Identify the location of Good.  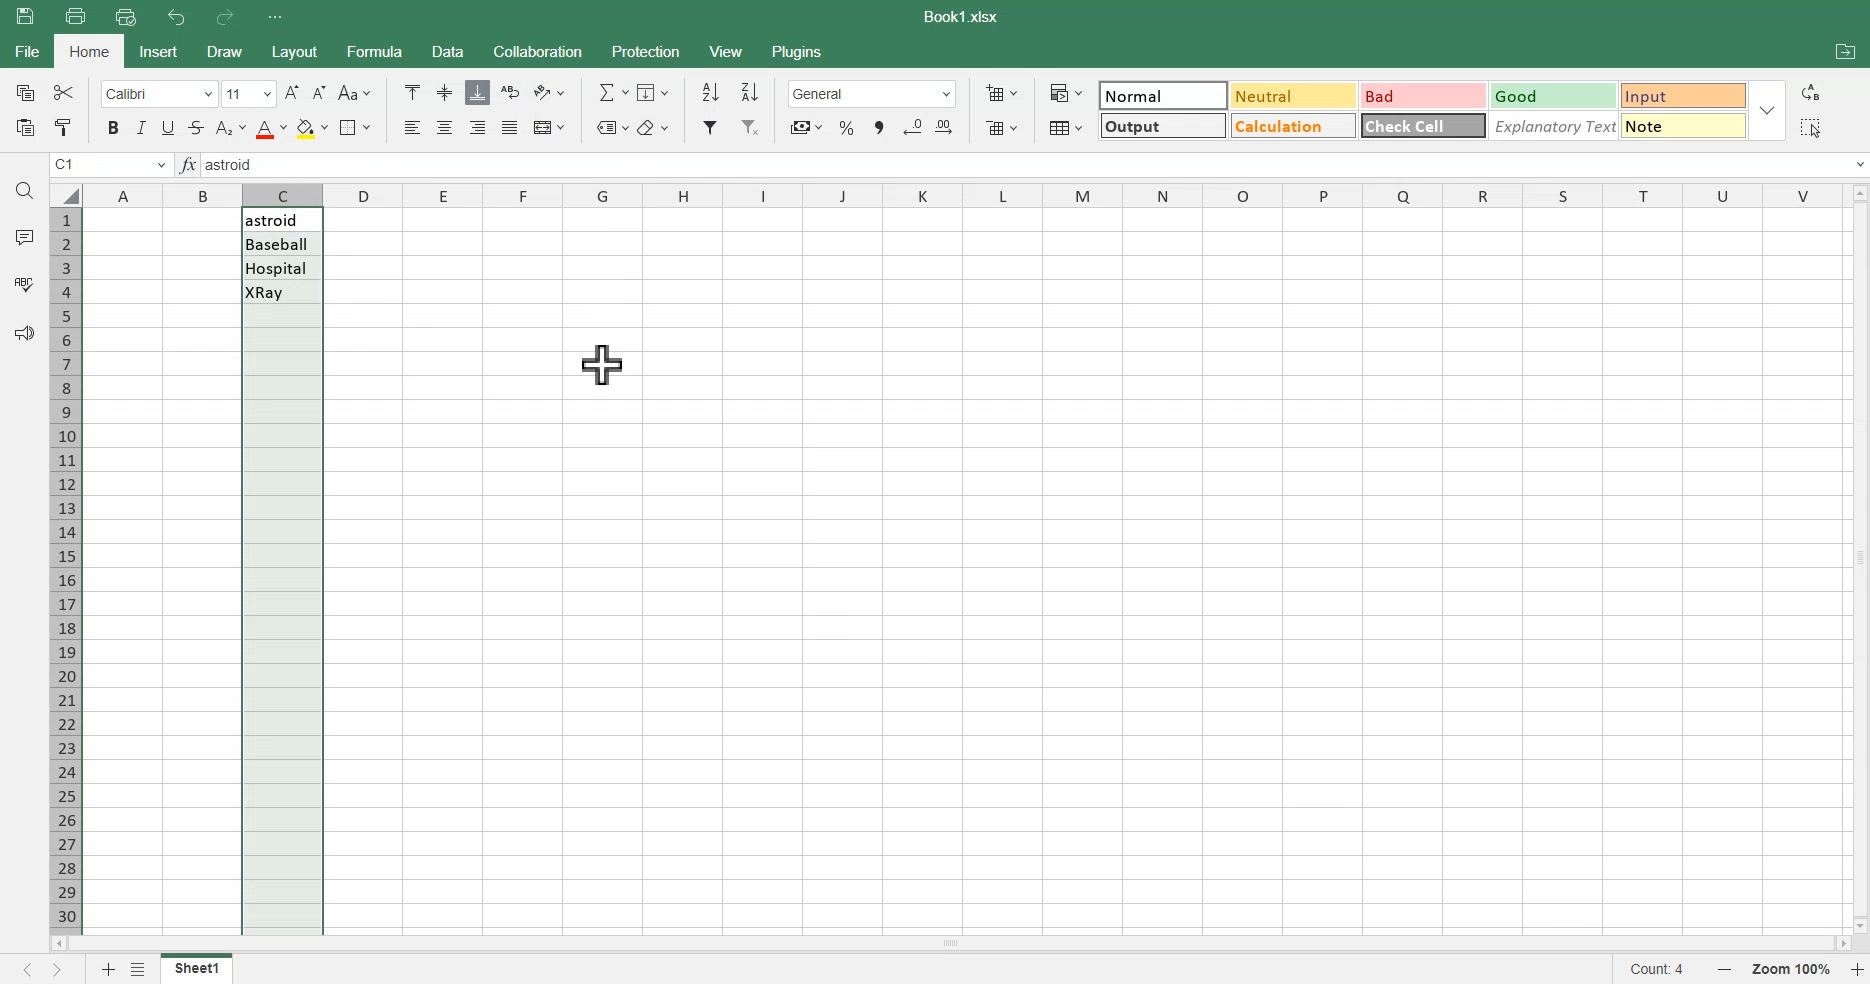
(1548, 93).